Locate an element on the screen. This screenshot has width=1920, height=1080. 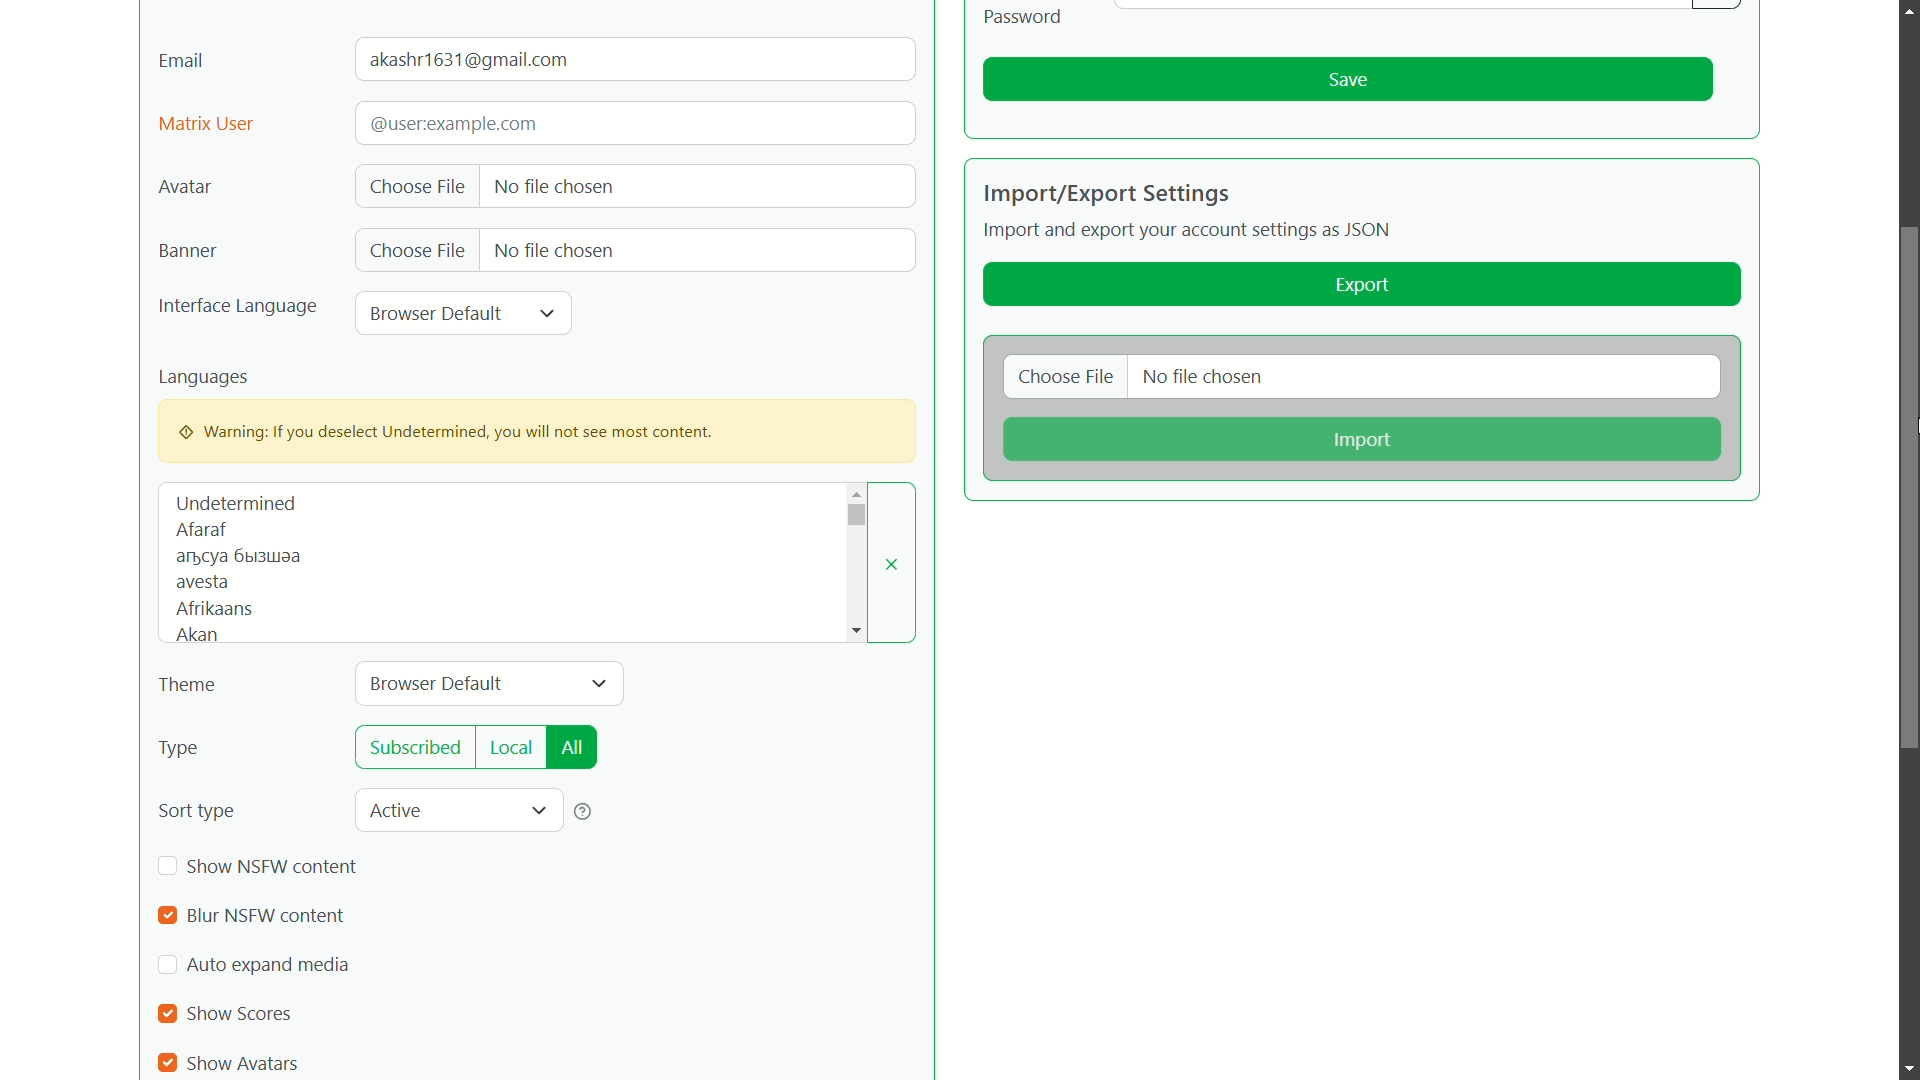
type is located at coordinates (179, 750).